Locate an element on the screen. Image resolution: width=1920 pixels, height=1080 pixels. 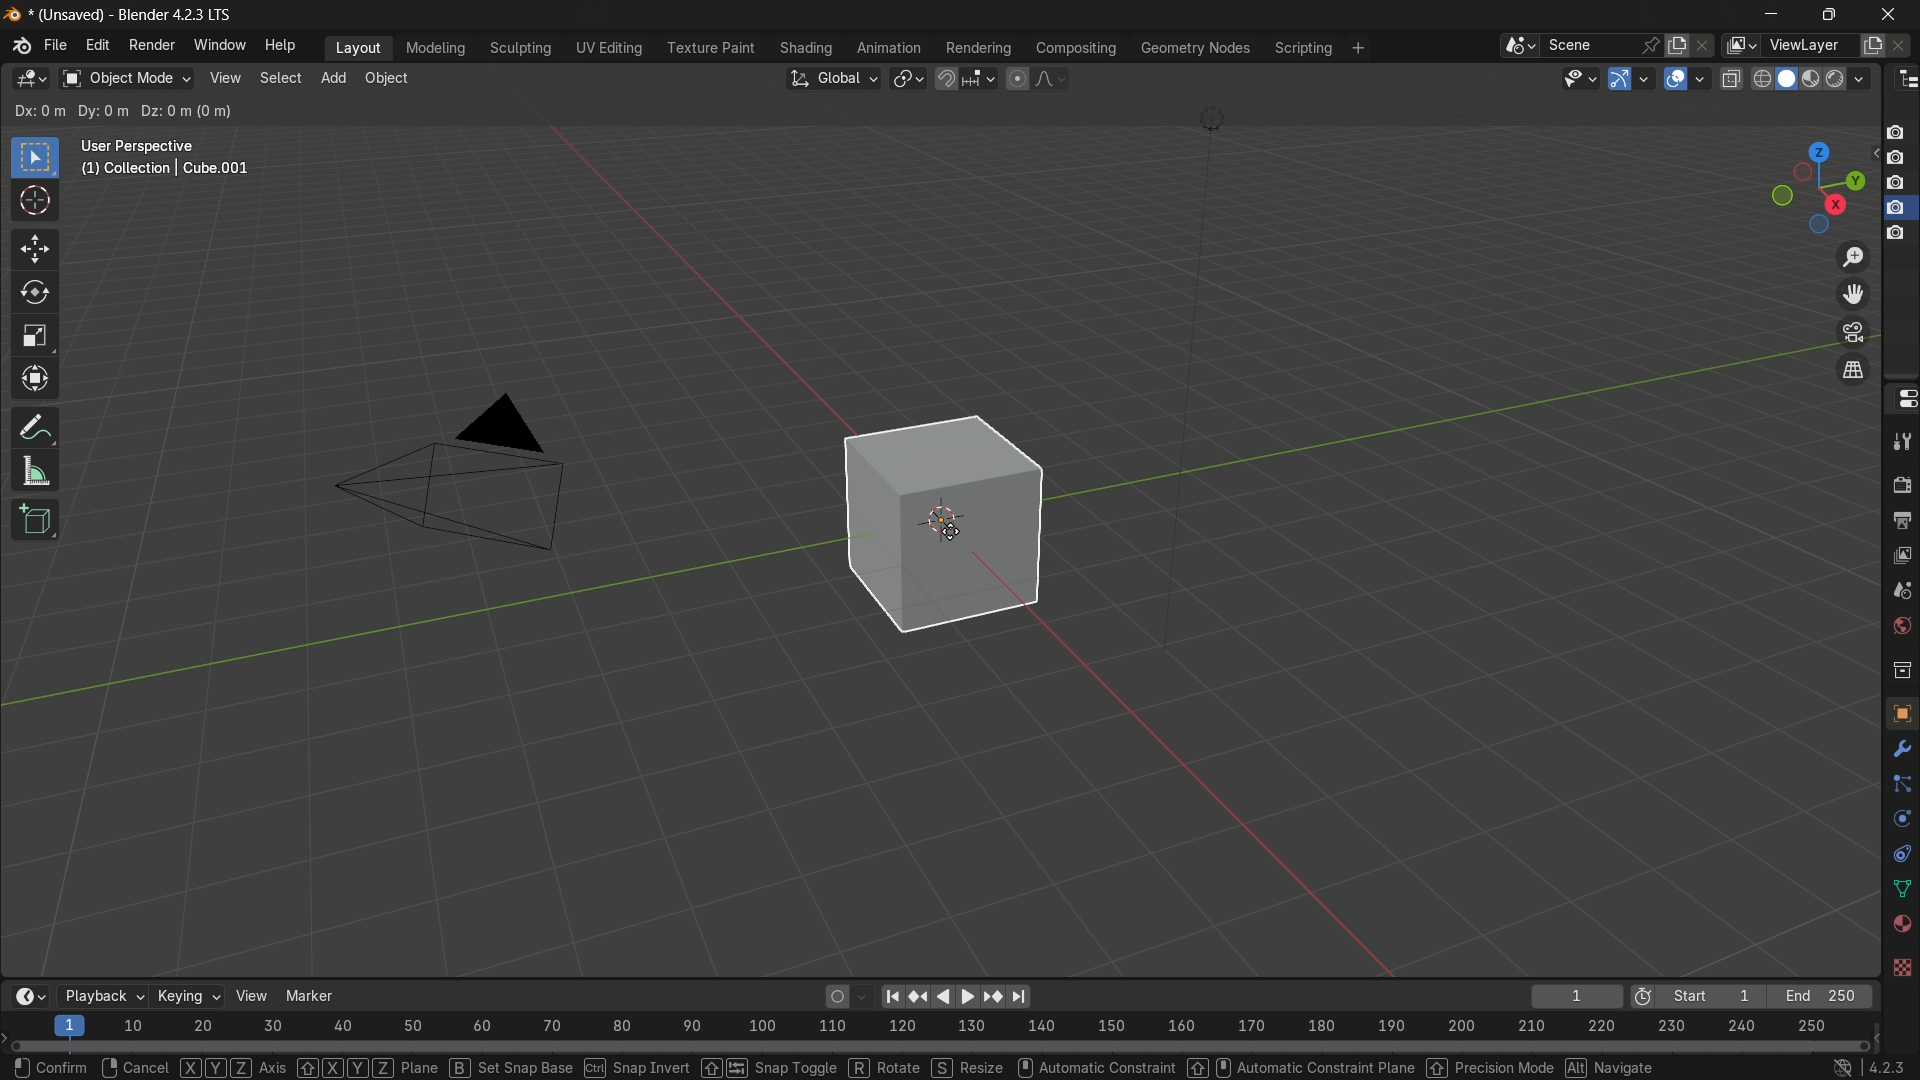
Cancel is located at coordinates (132, 1066).